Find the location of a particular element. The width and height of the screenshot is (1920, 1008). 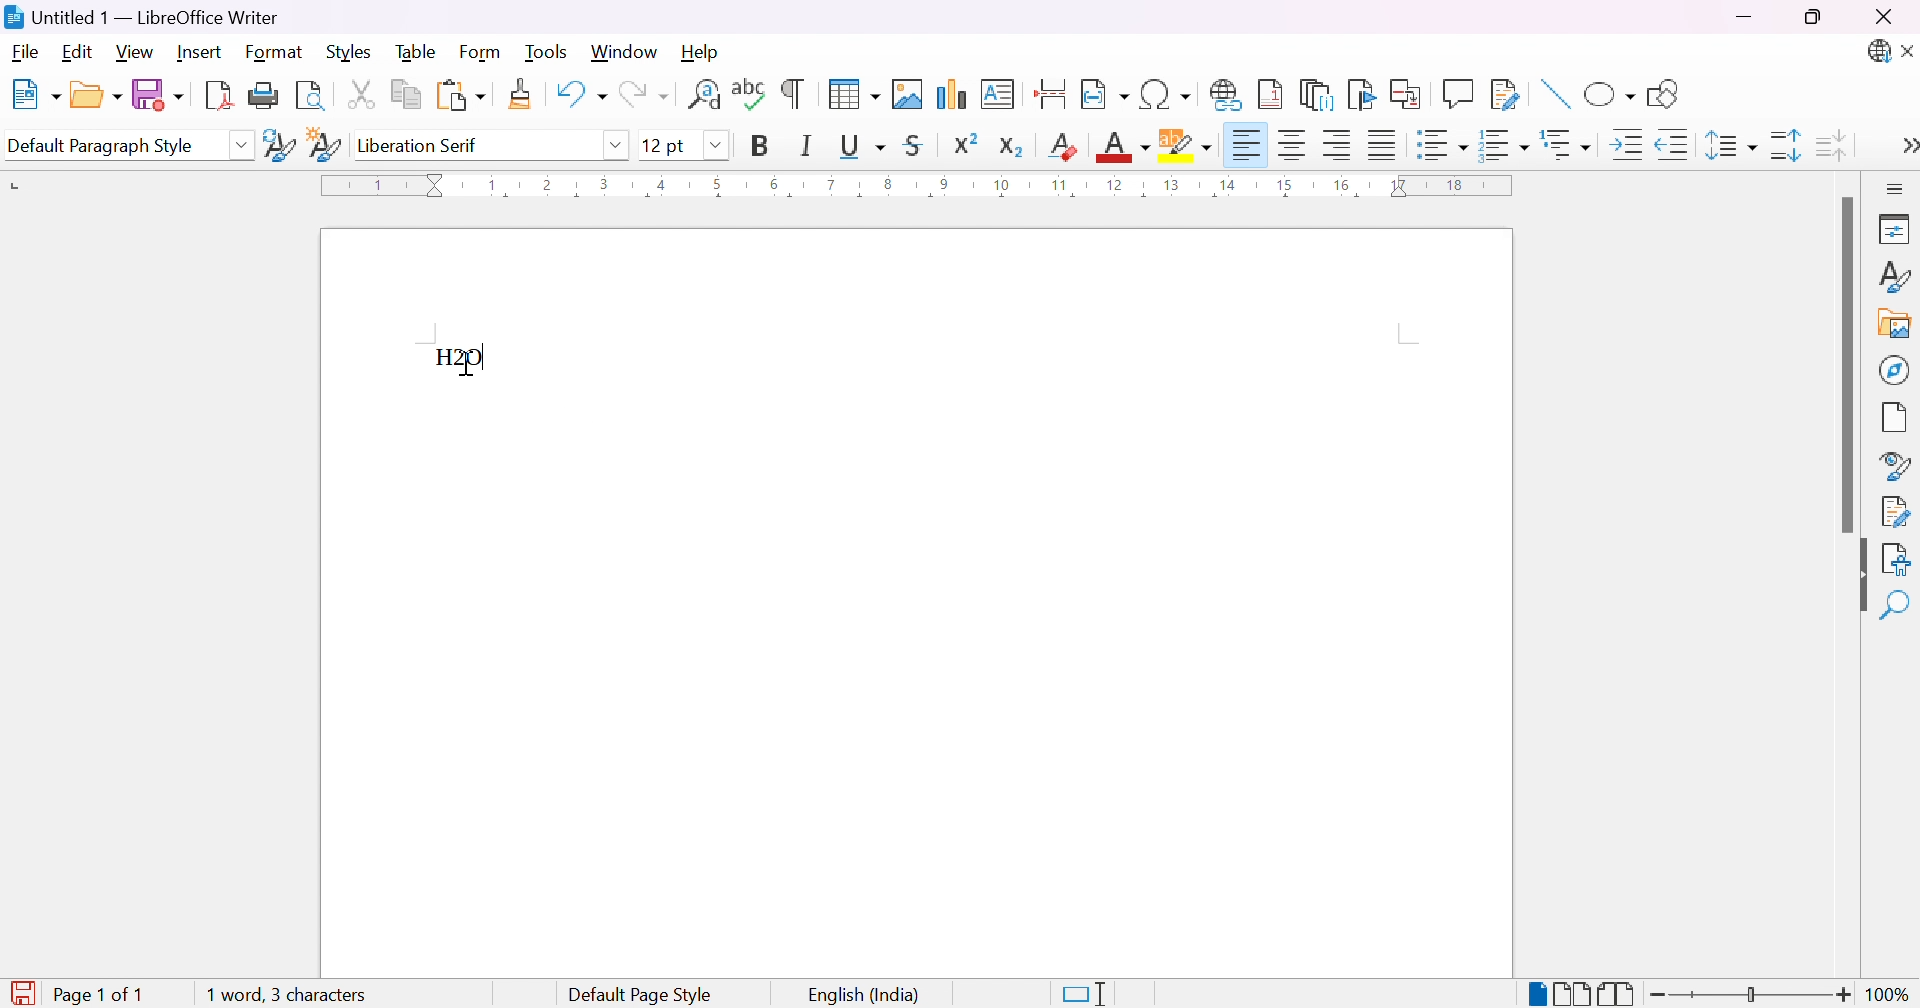

Insert special characters is located at coordinates (1167, 95).